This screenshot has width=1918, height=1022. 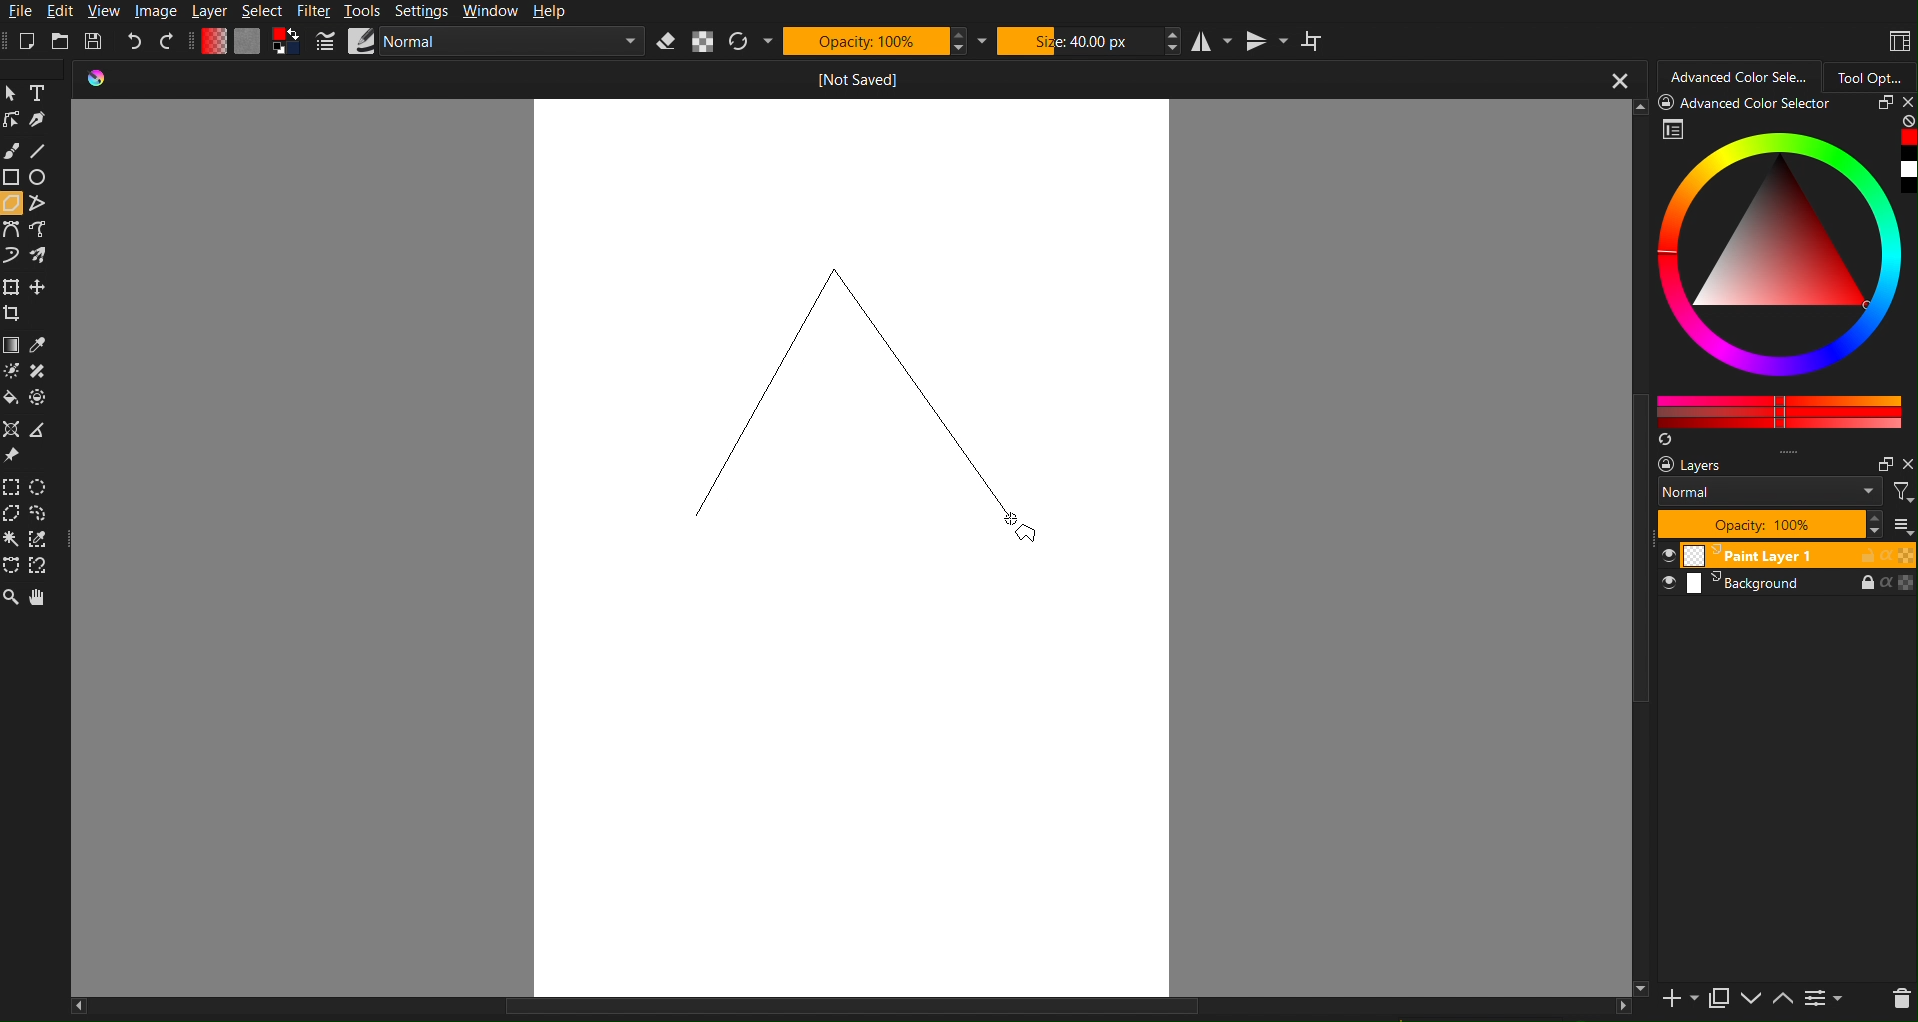 I want to click on Edit, so click(x=62, y=13).